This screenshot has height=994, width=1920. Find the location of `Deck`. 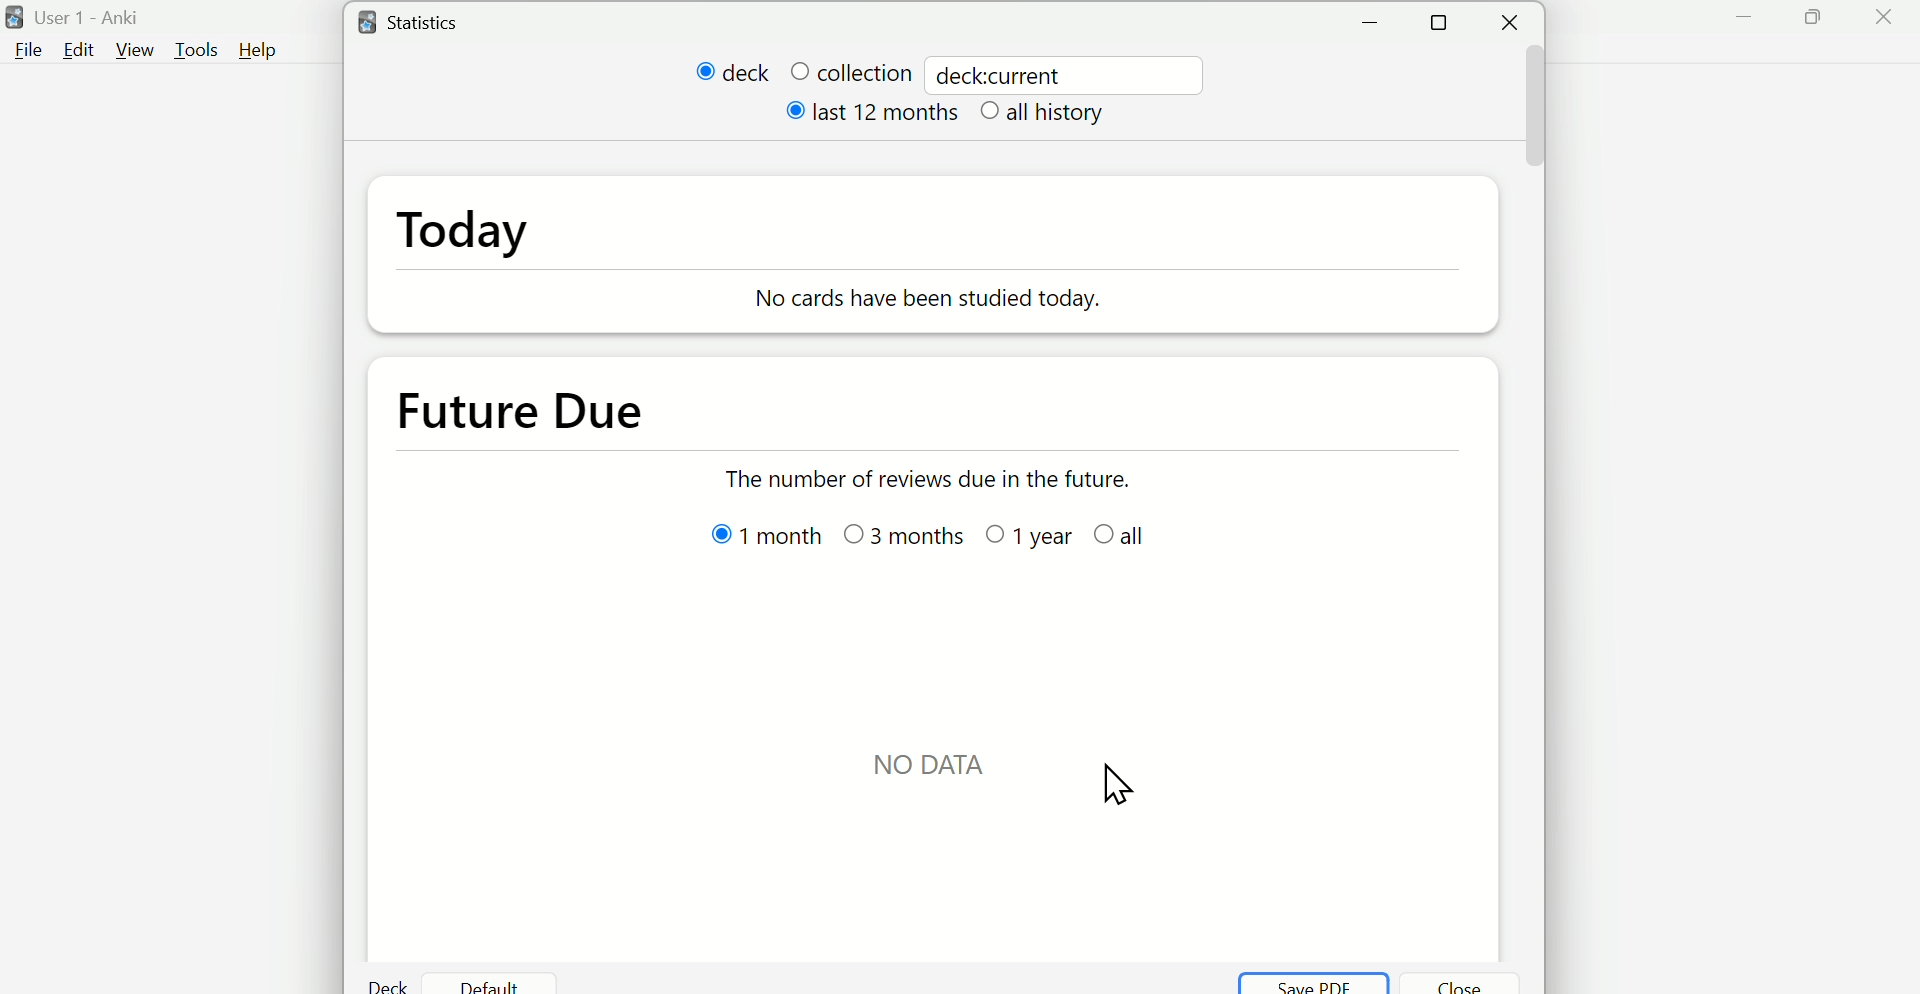

Deck is located at coordinates (384, 981).